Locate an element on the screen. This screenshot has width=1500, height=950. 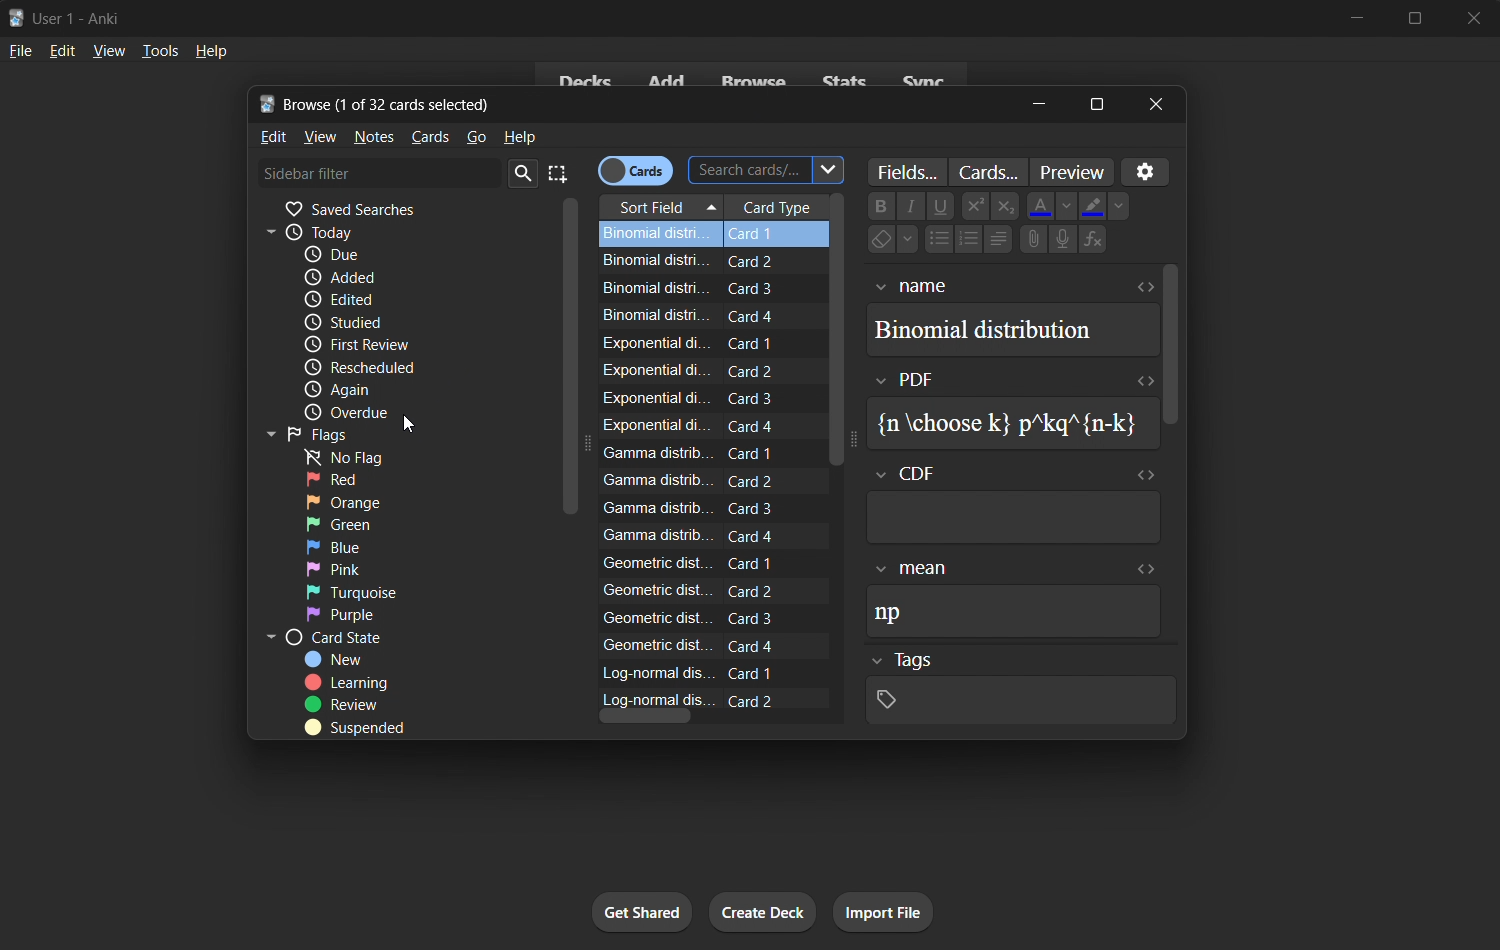
notes is located at coordinates (374, 138).